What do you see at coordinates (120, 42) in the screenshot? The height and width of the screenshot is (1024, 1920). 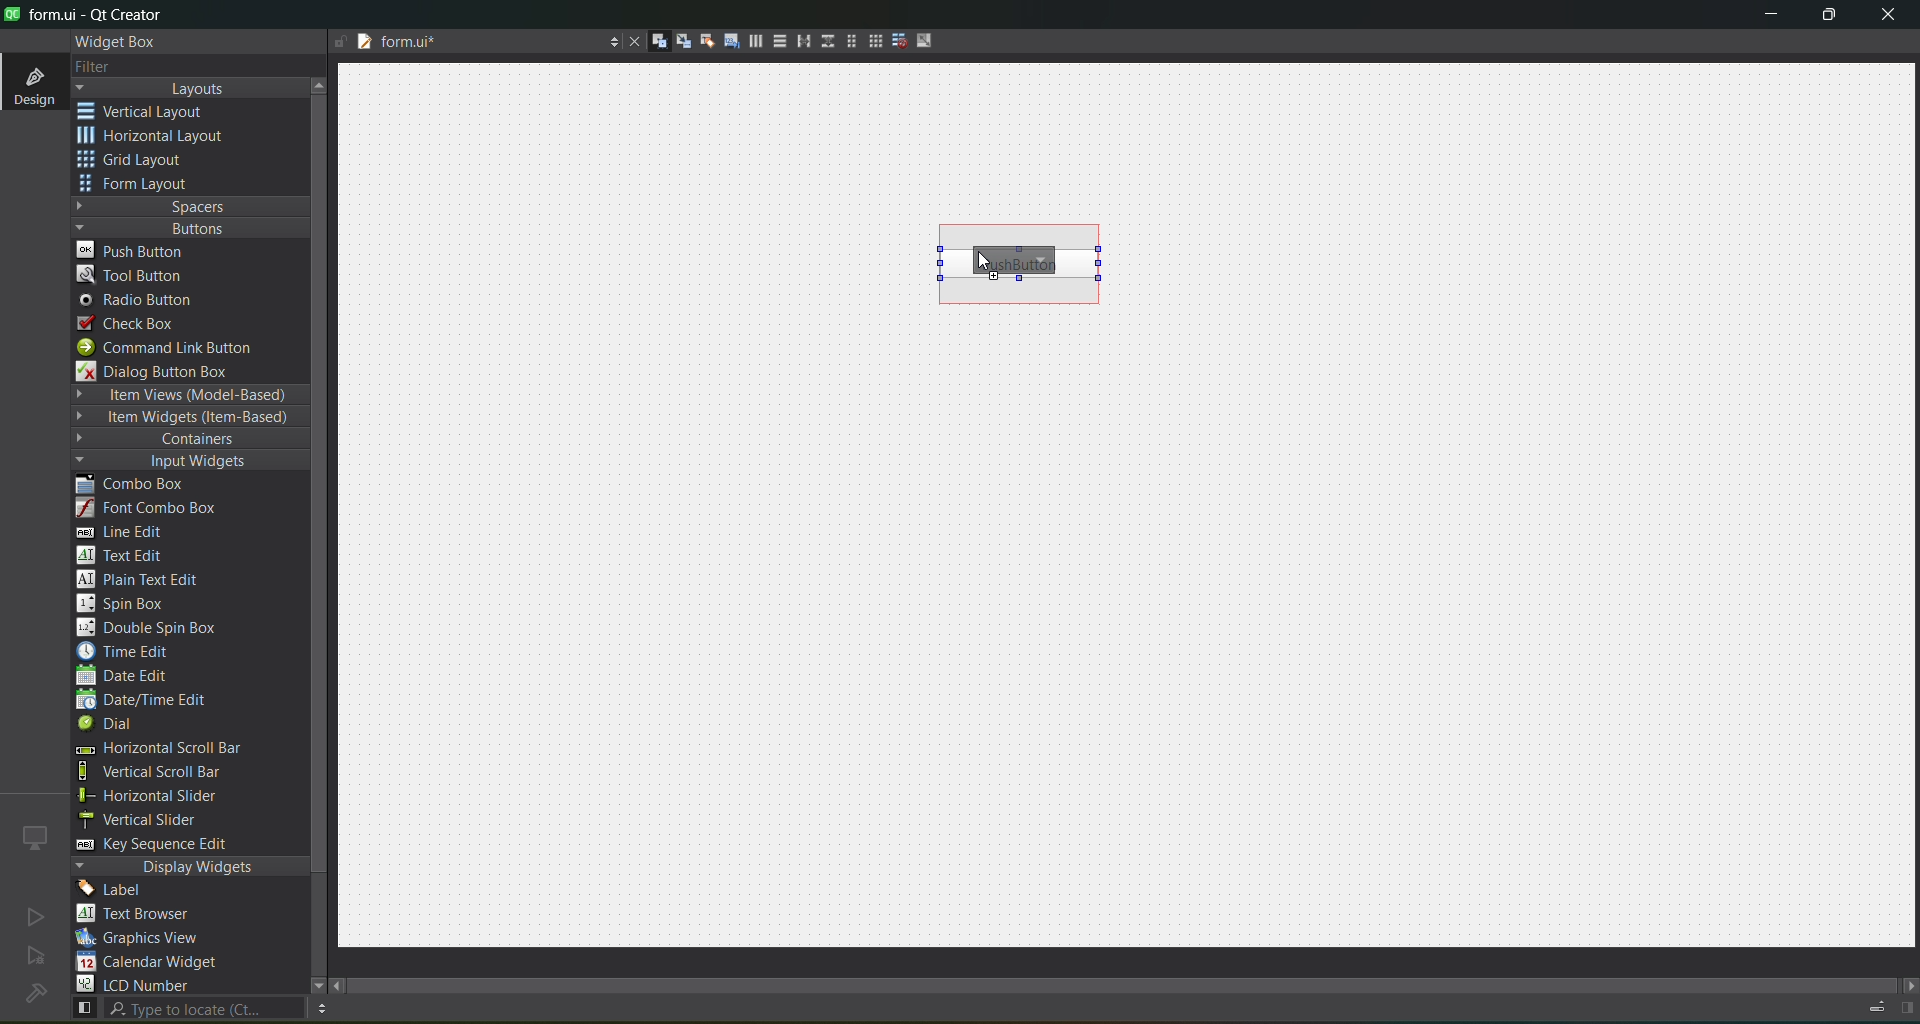 I see `widget box` at bounding box center [120, 42].